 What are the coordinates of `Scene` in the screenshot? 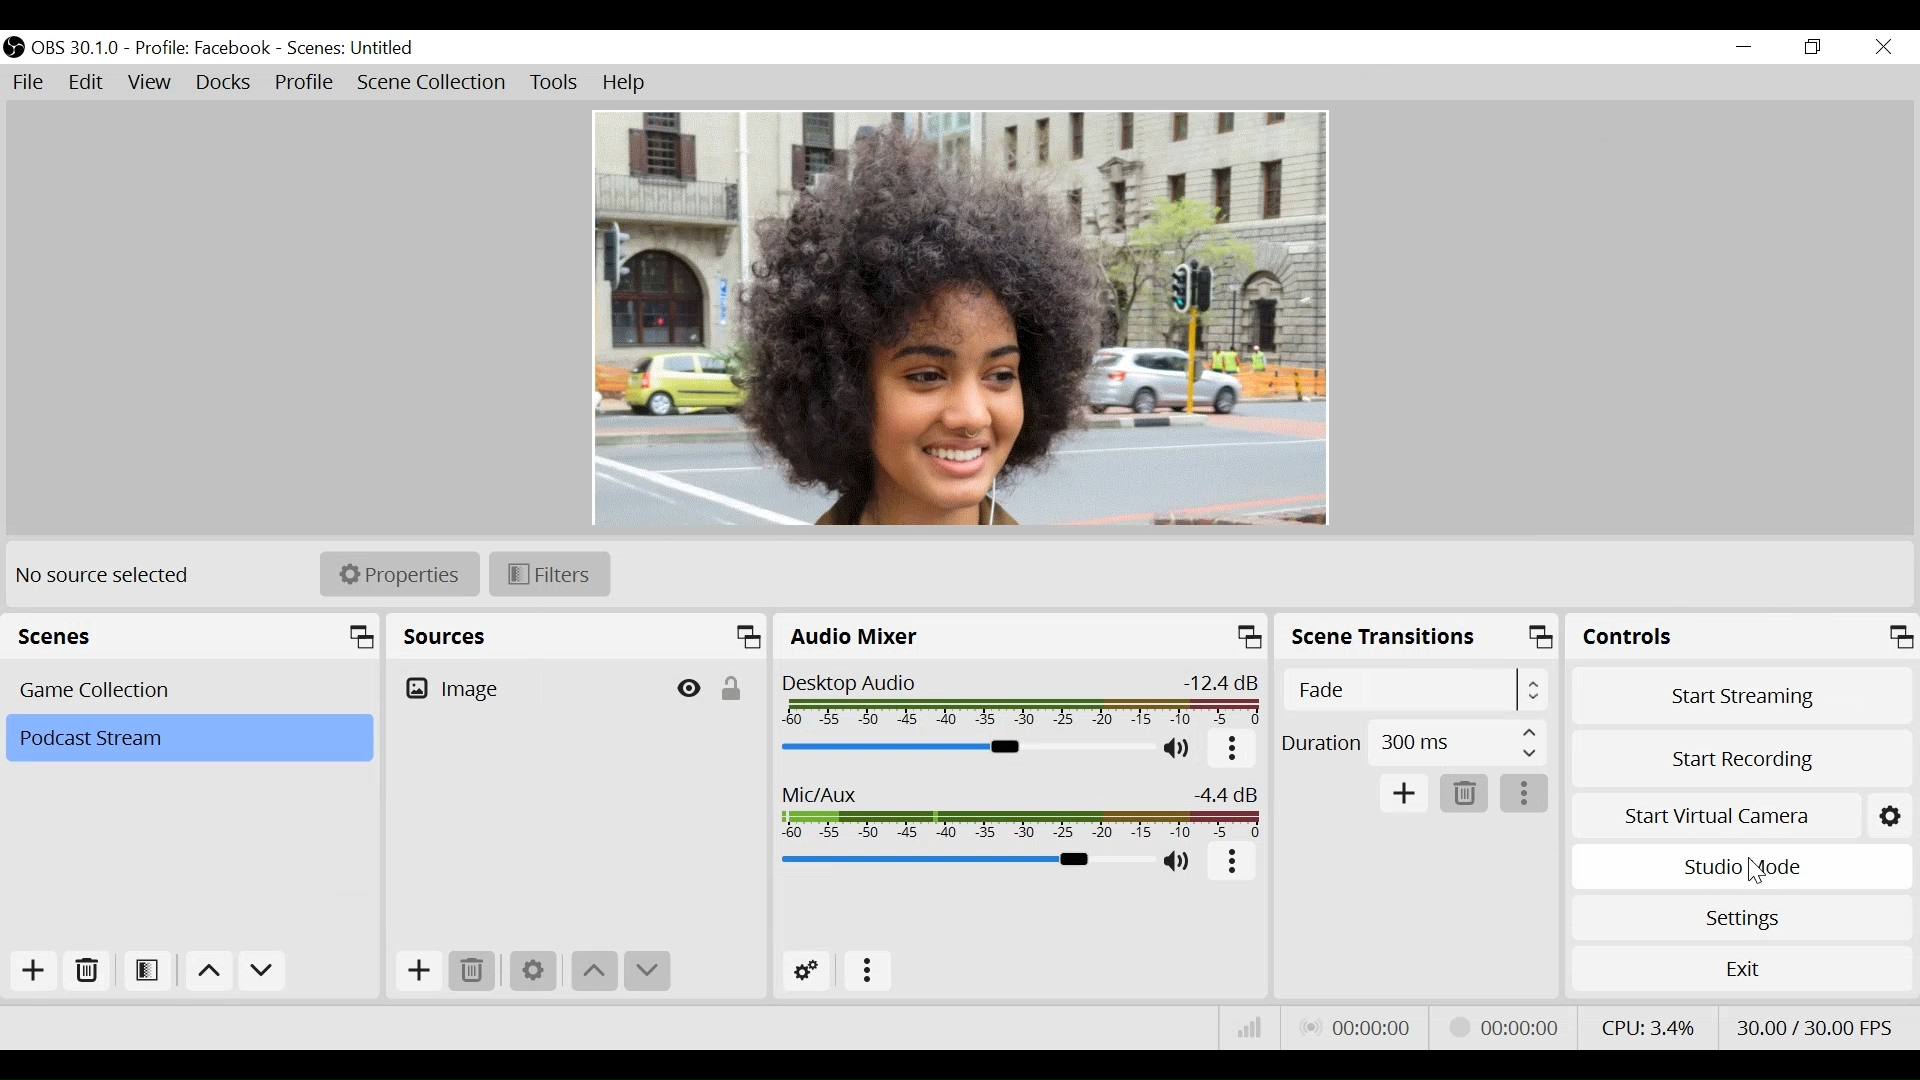 It's located at (189, 738).